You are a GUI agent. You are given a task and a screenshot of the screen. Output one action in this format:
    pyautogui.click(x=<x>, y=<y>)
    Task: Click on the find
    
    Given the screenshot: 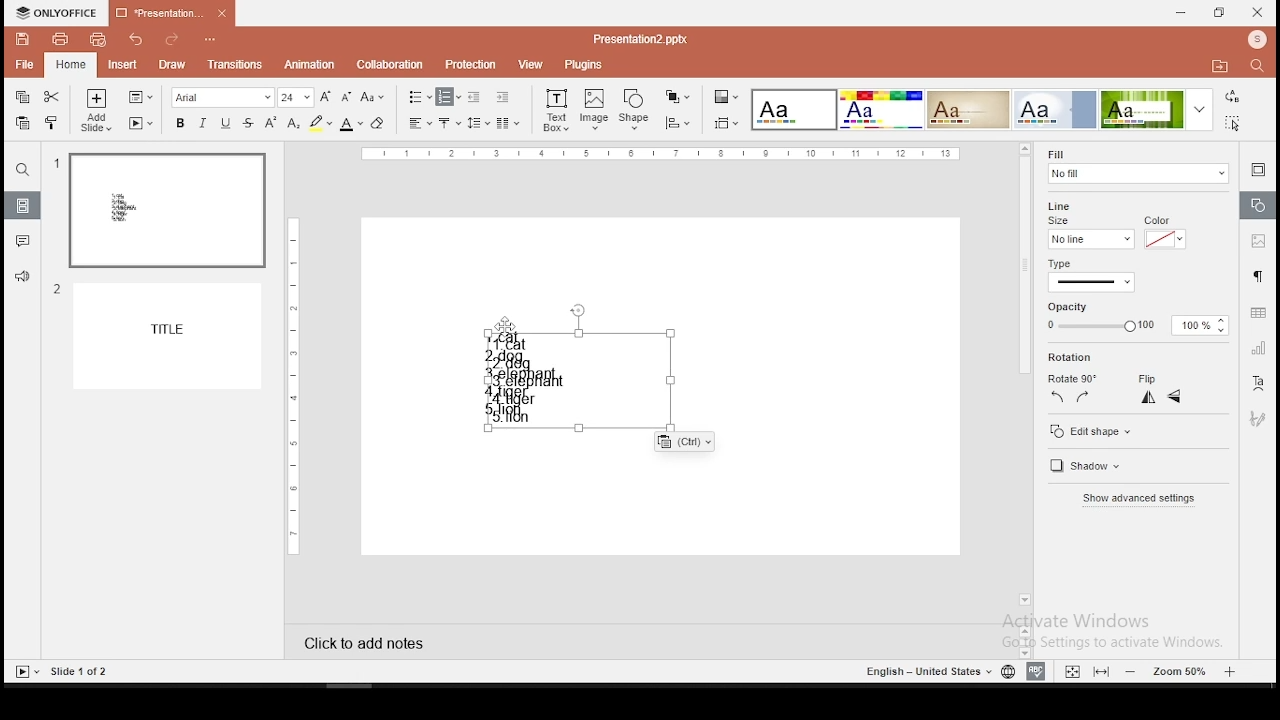 What is the action you would take?
    pyautogui.click(x=21, y=170)
    